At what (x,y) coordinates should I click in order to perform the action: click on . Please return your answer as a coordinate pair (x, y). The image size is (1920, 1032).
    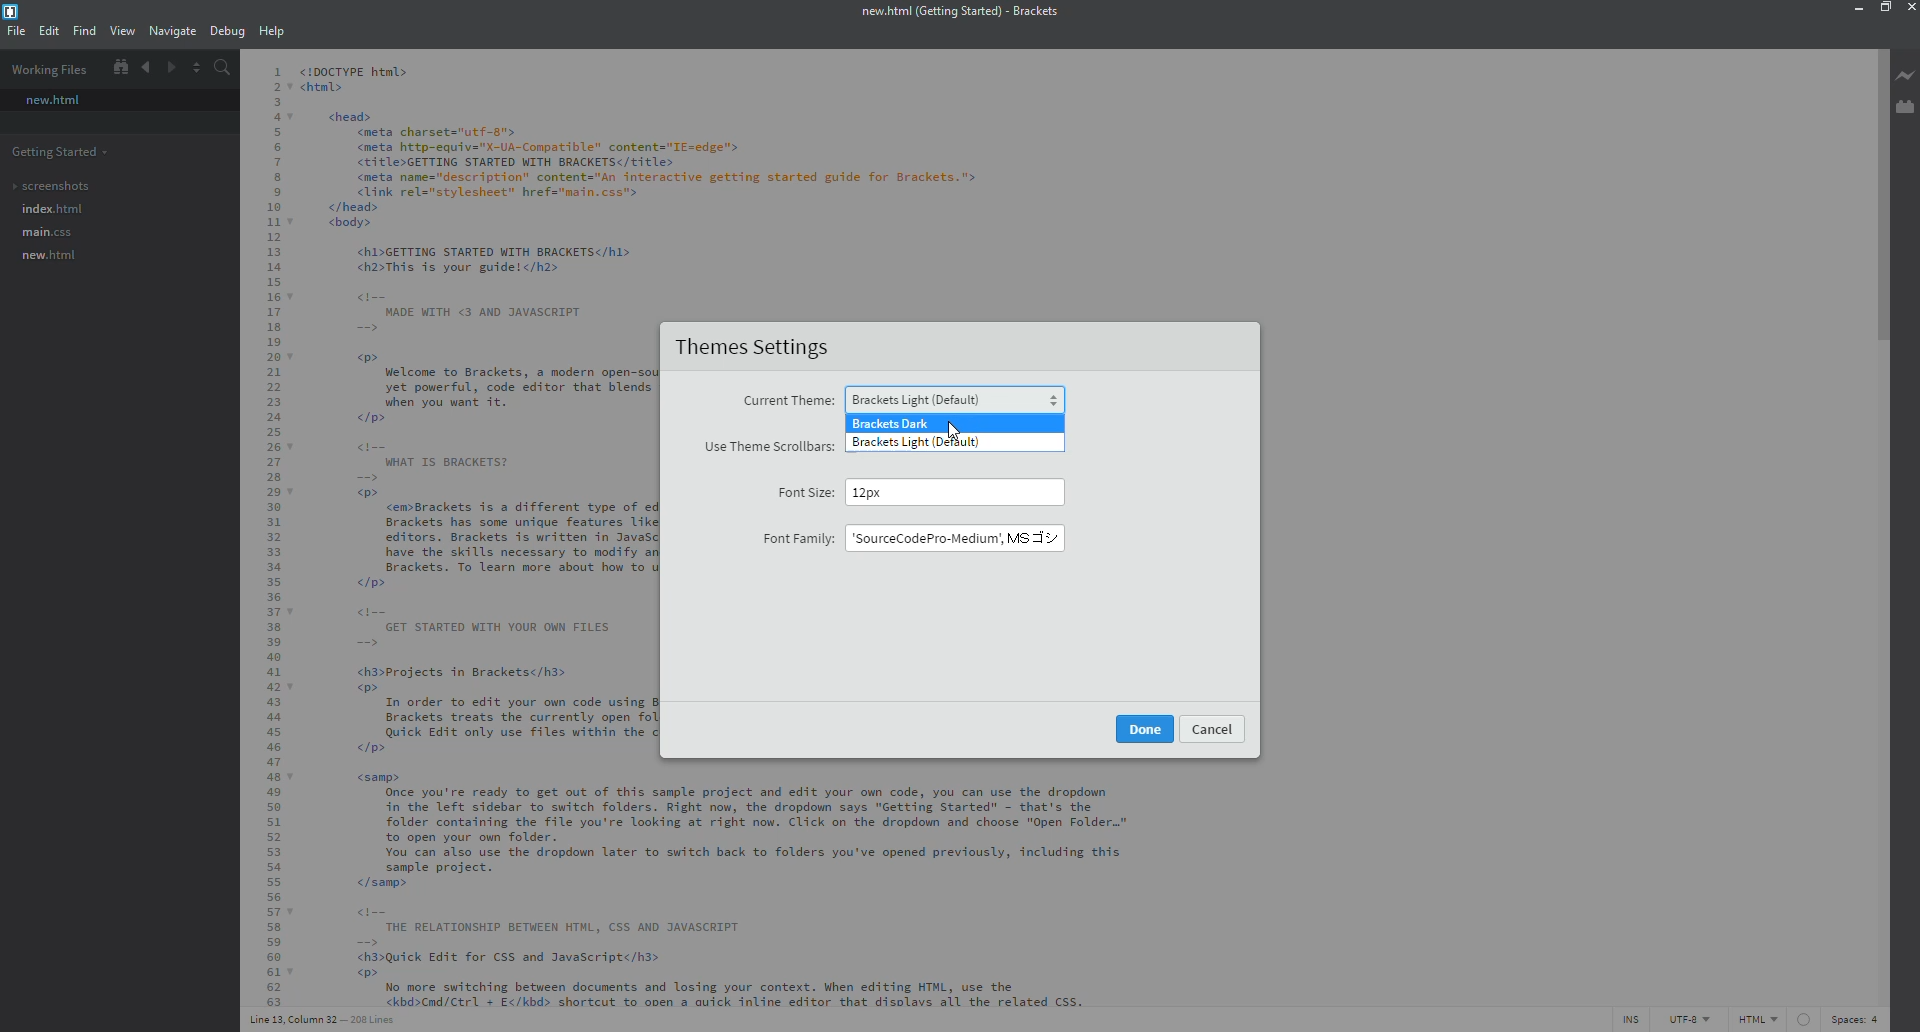
    Looking at the image, I should click on (1143, 728).